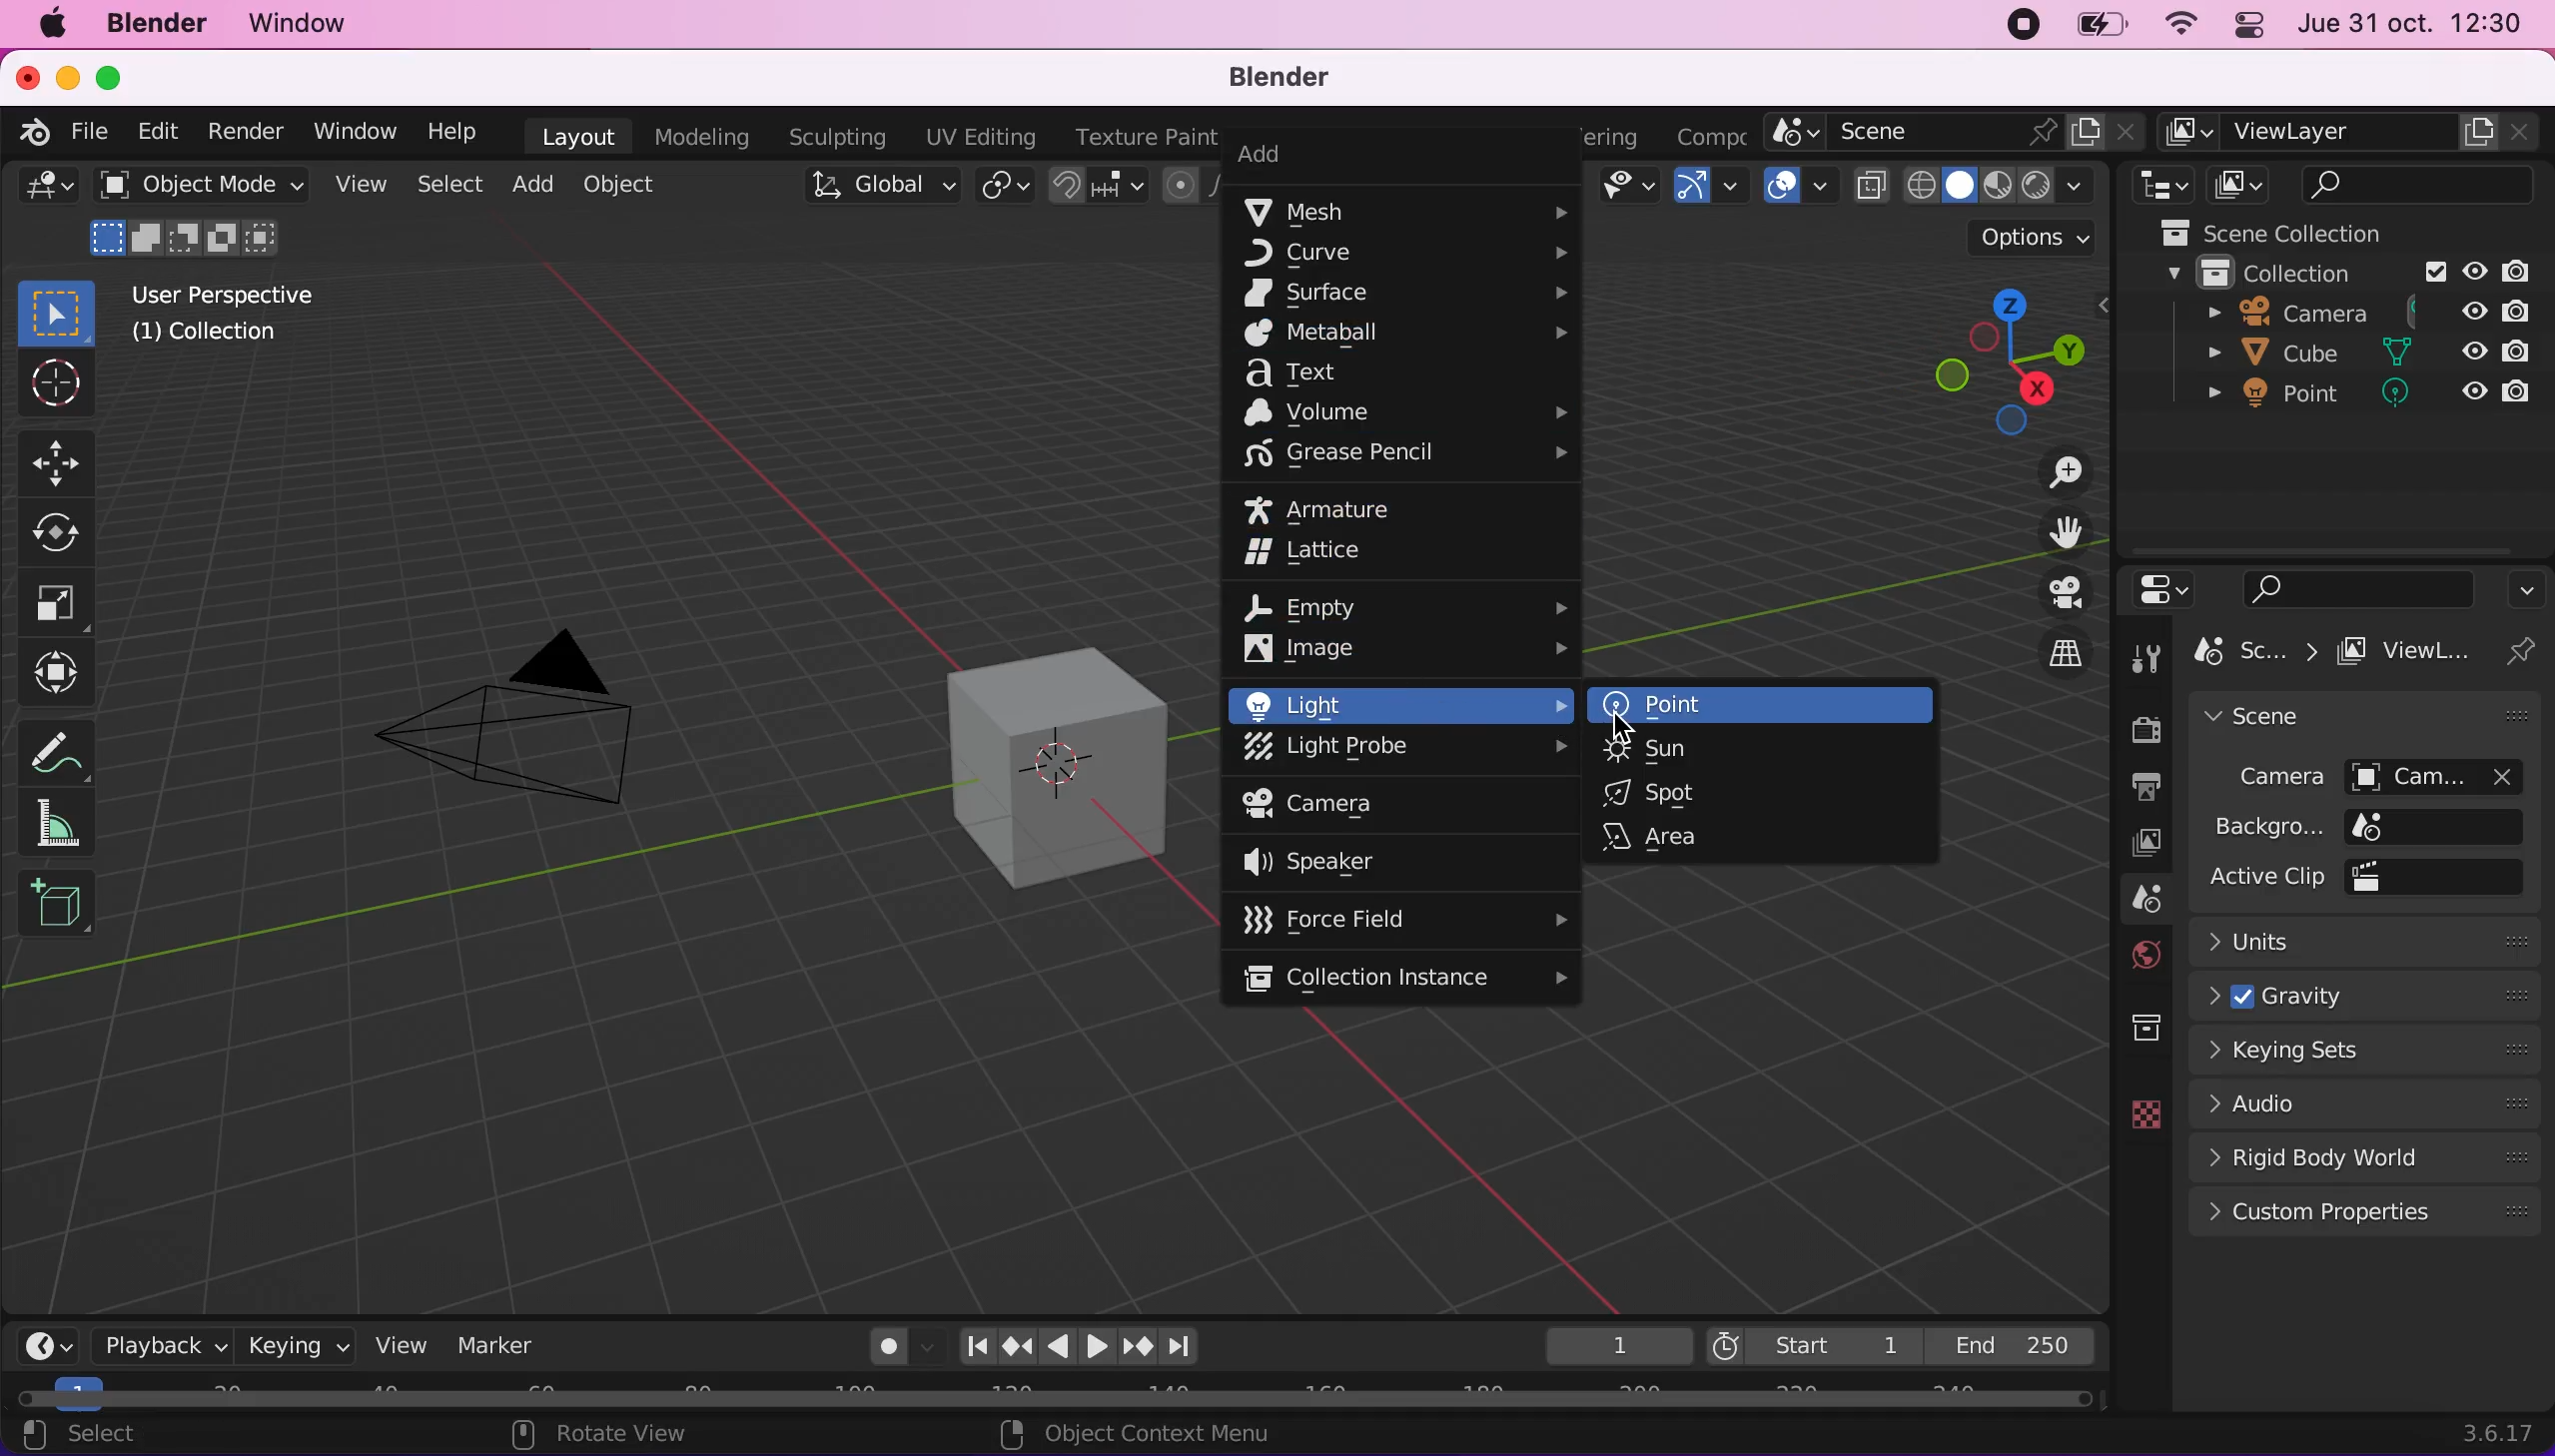  I want to click on 3.6.17, so click(2500, 1434).